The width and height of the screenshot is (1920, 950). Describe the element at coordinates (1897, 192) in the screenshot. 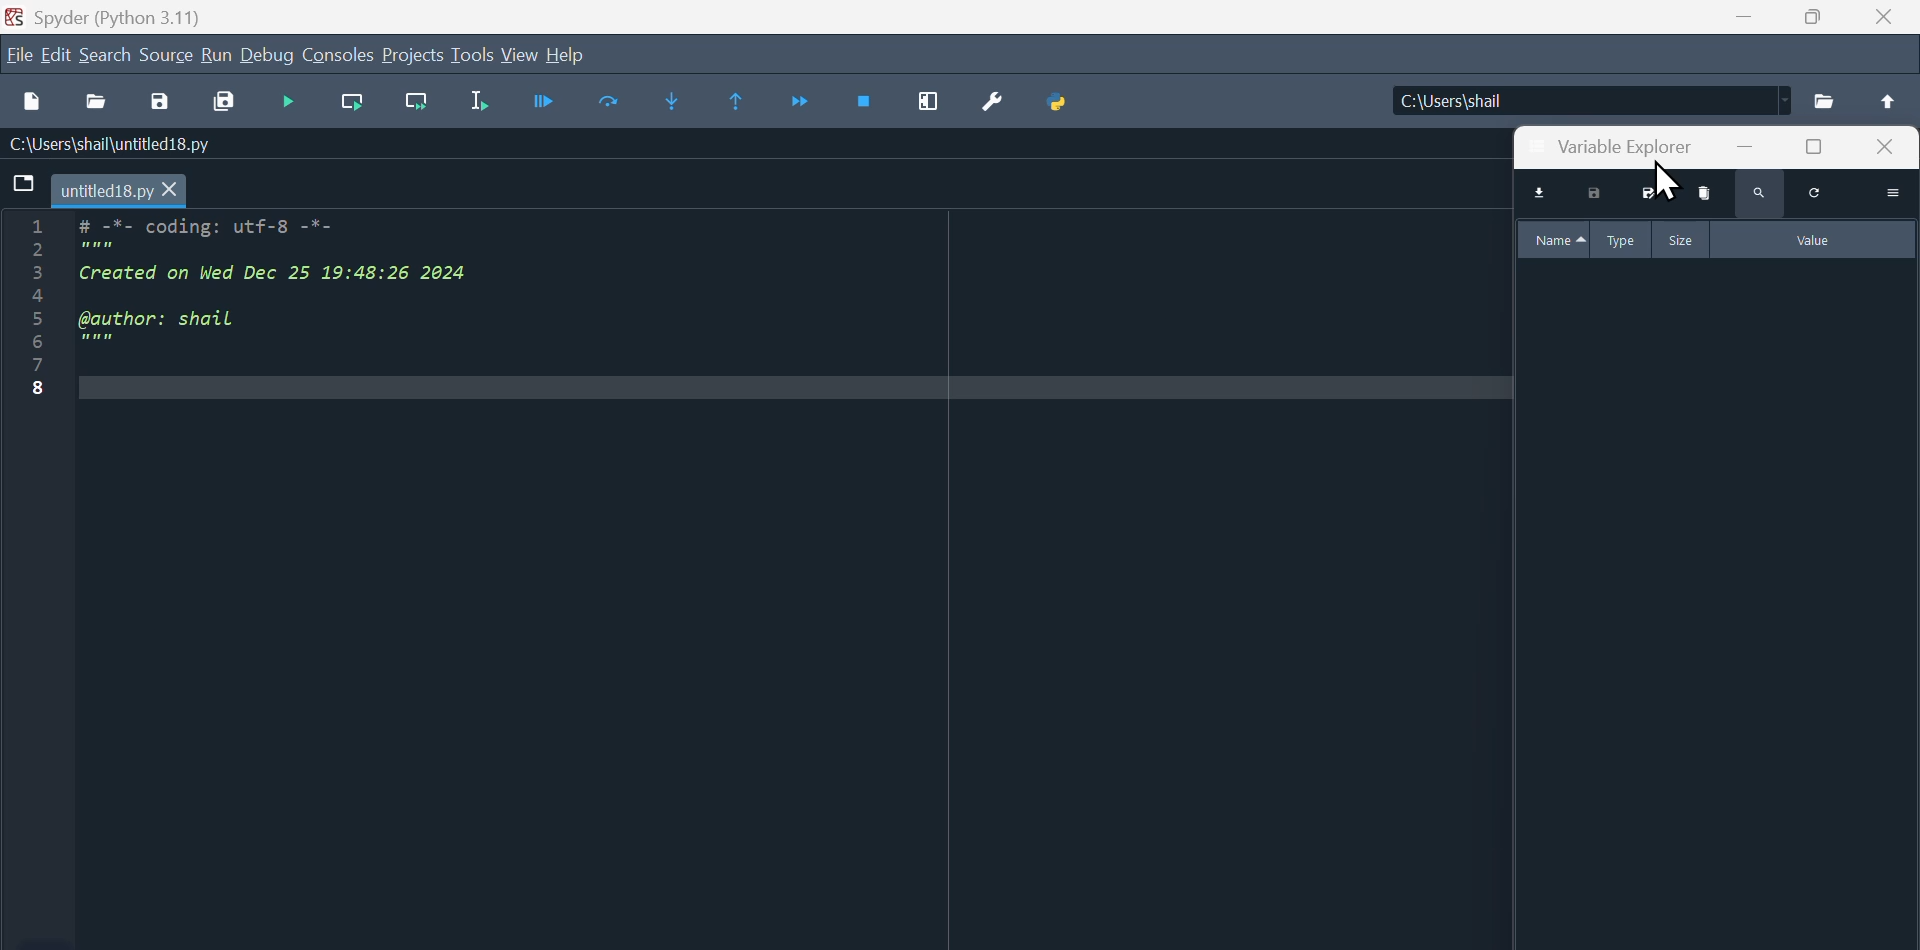

I see `more actions` at that location.